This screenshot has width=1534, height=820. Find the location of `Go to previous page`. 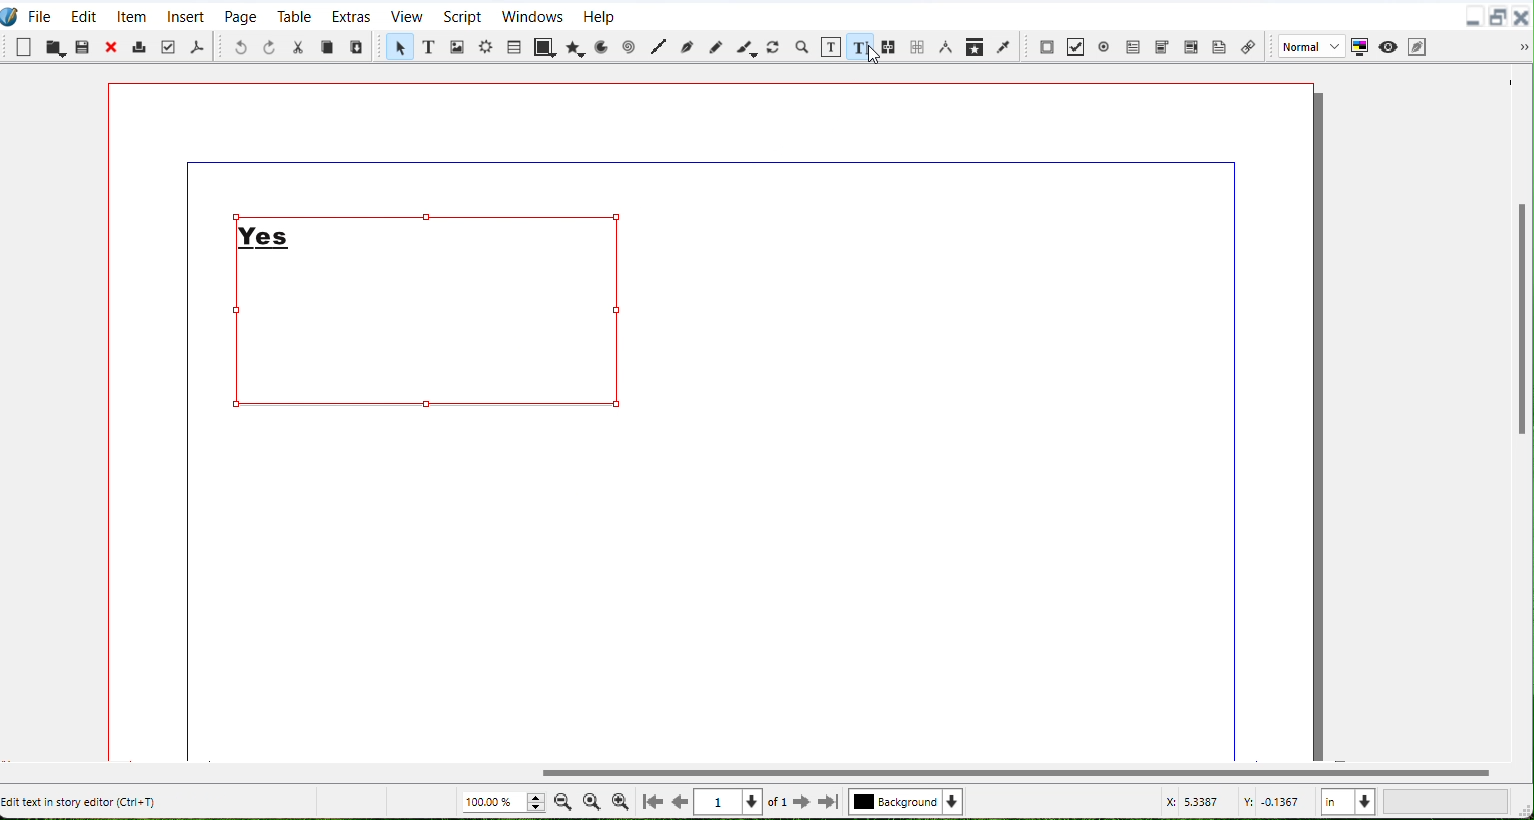

Go to previous page is located at coordinates (683, 802).